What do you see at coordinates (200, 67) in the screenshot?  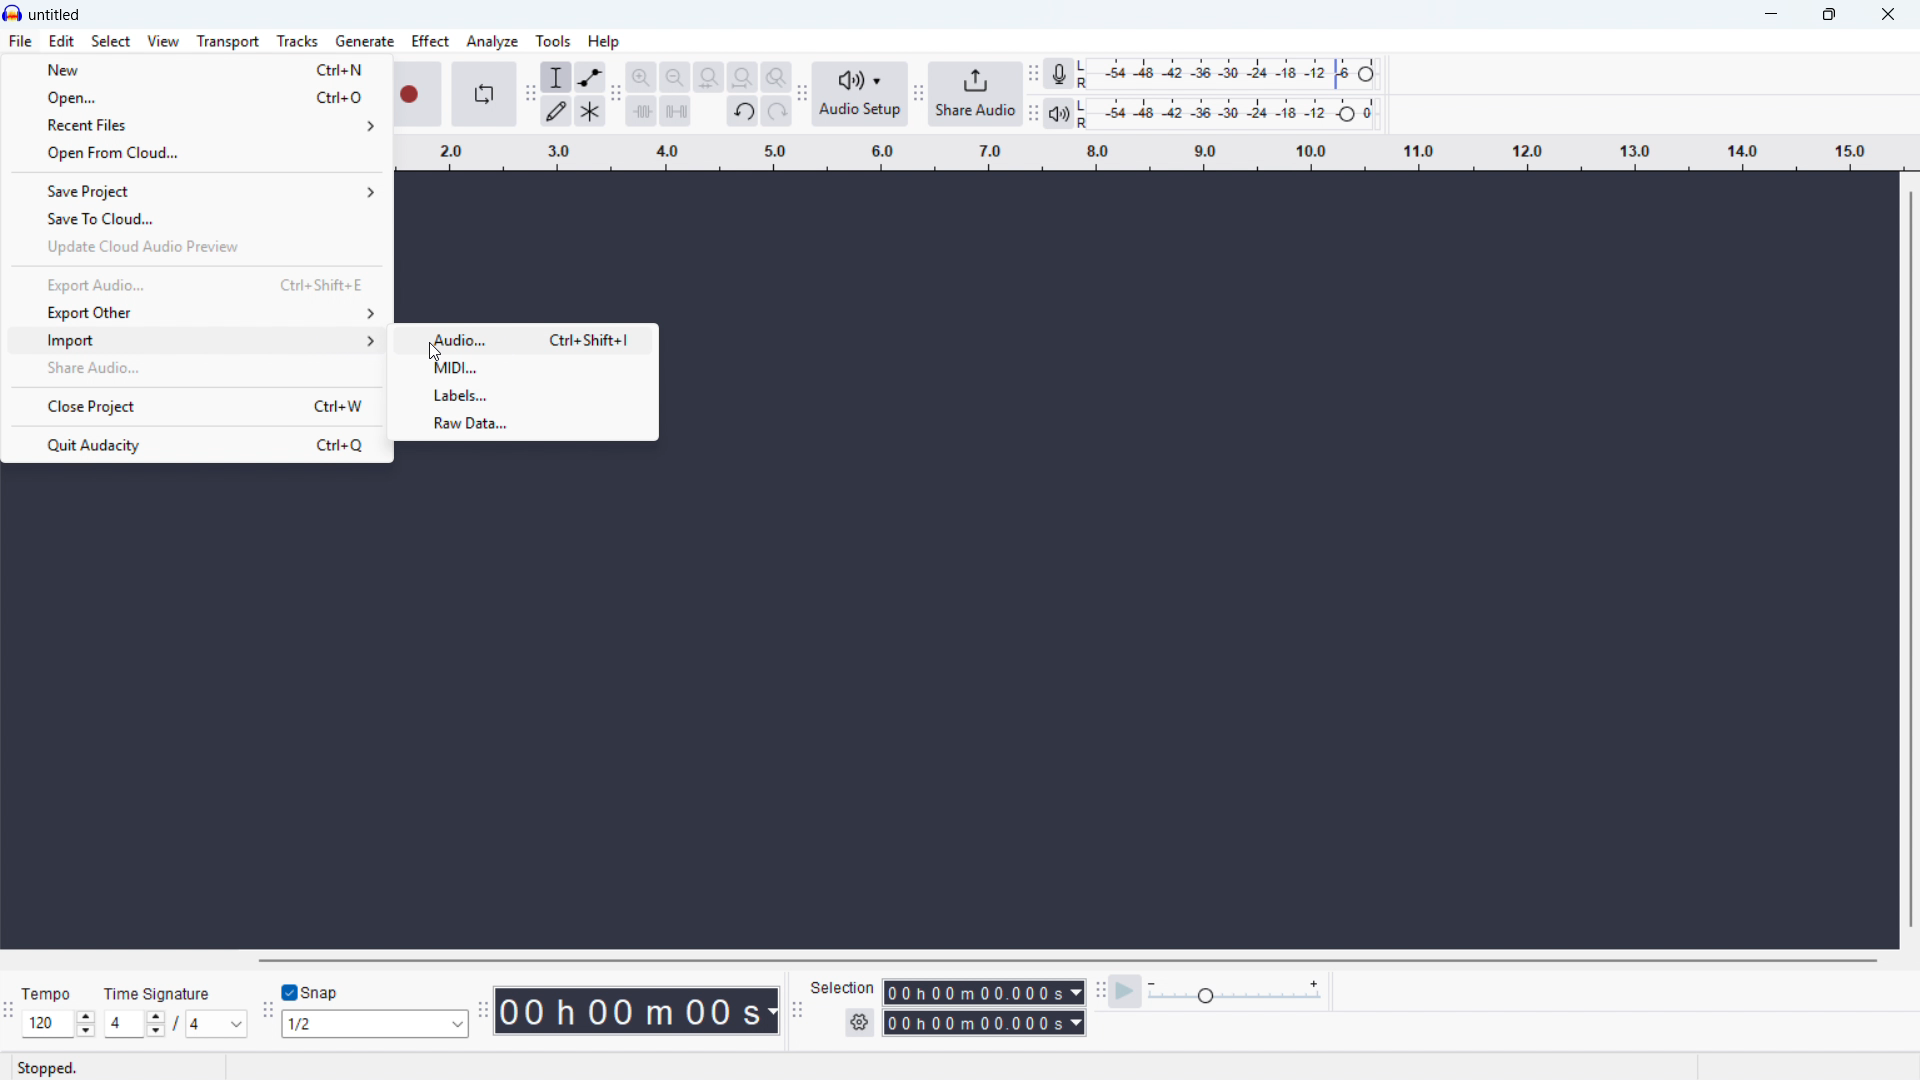 I see `new ` at bounding box center [200, 67].